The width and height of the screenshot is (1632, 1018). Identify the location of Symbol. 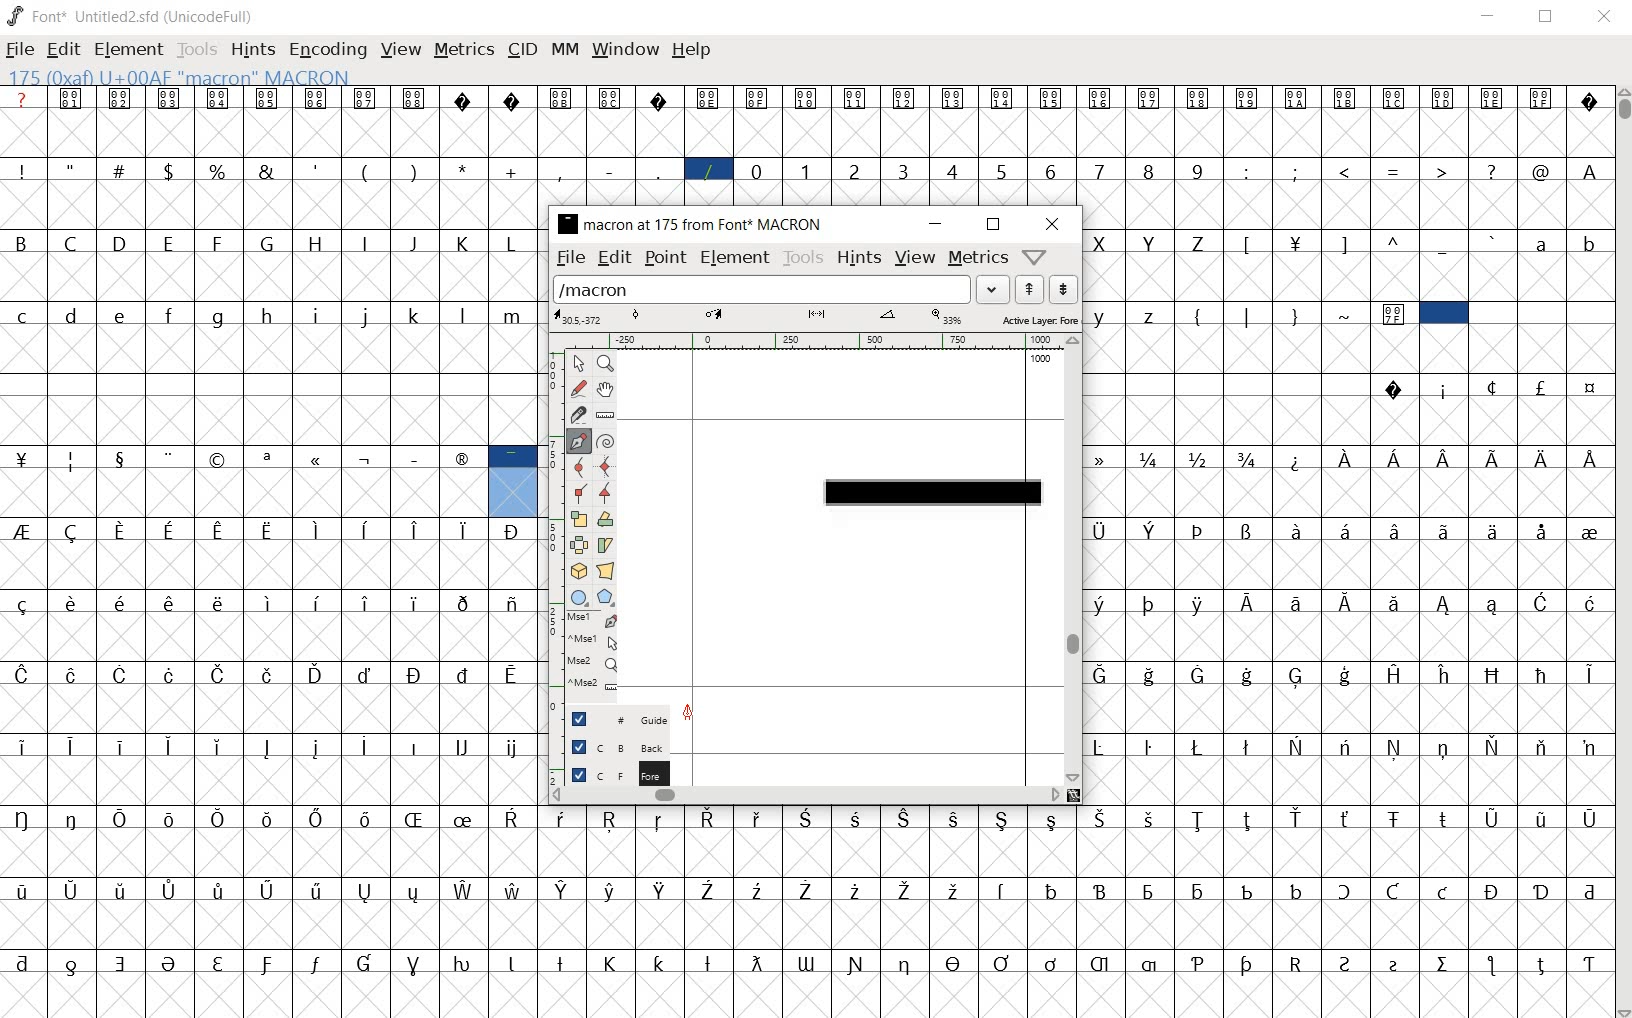
(368, 458).